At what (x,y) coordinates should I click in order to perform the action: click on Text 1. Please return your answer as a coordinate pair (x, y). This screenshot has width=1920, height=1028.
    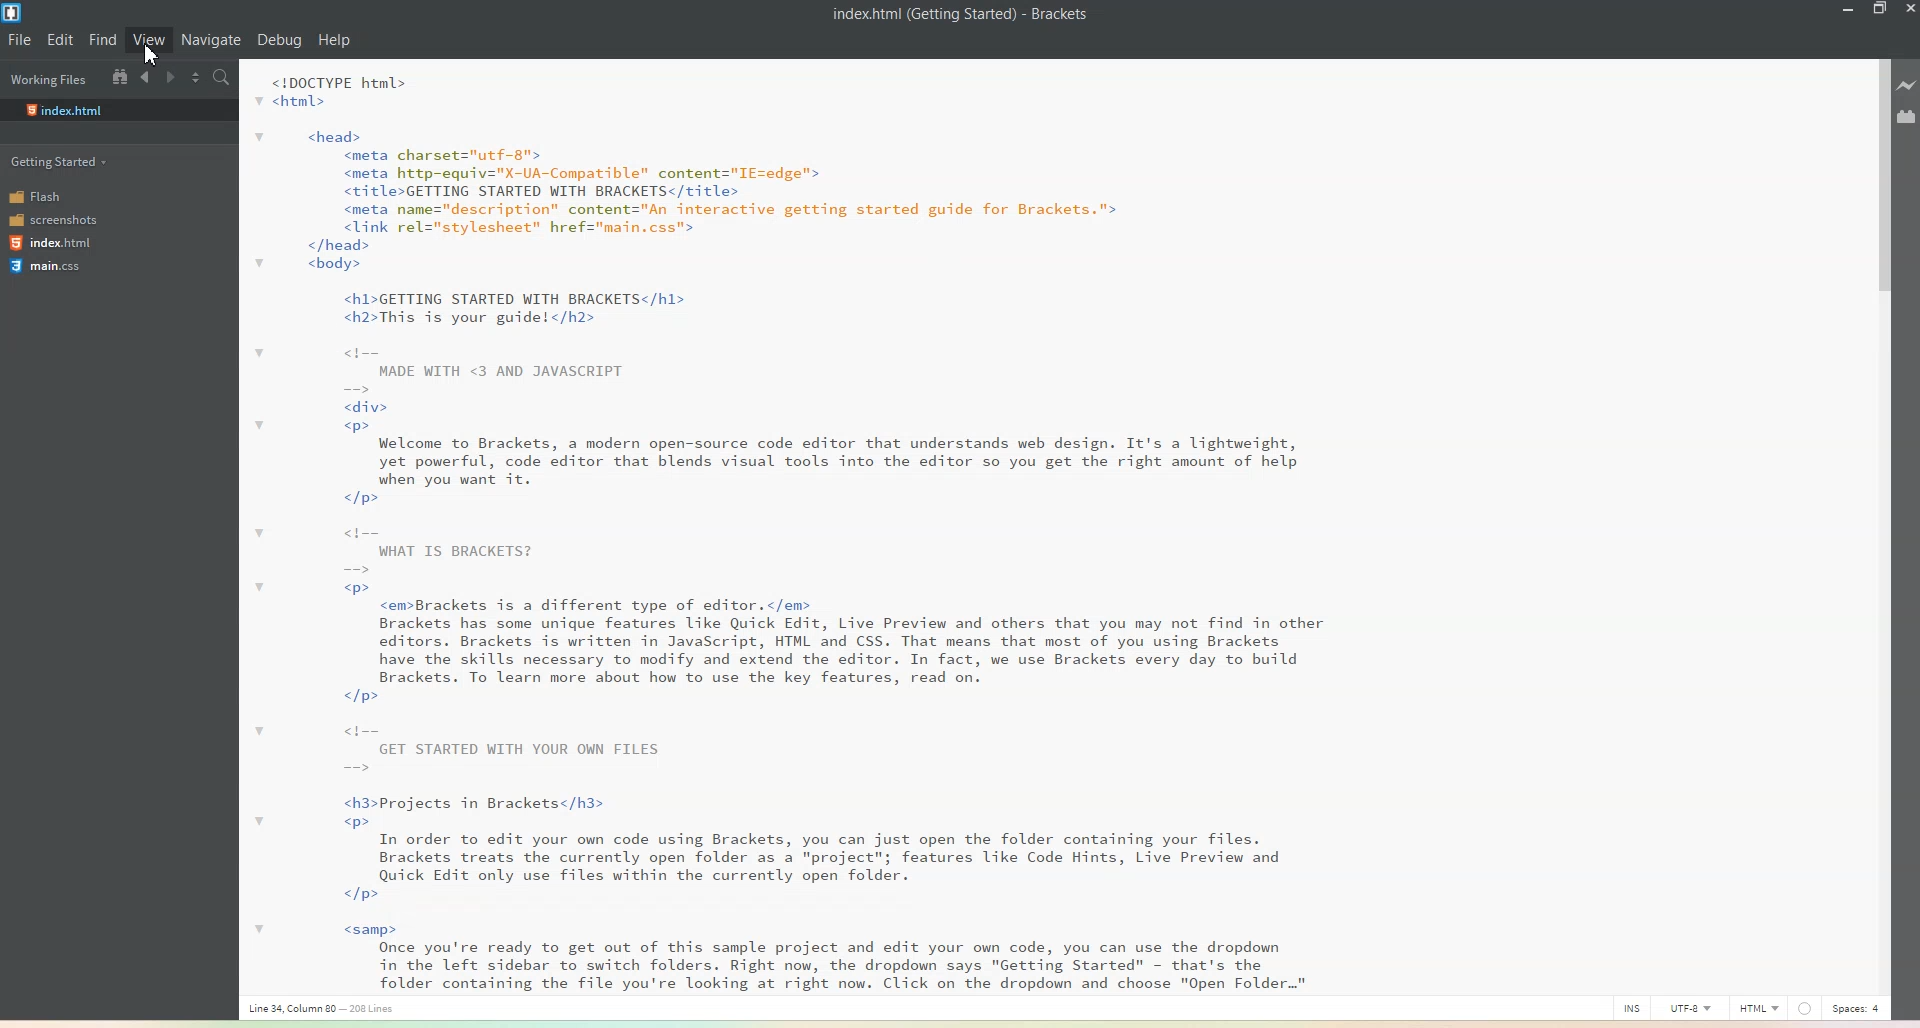
    Looking at the image, I should click on (816, 530).